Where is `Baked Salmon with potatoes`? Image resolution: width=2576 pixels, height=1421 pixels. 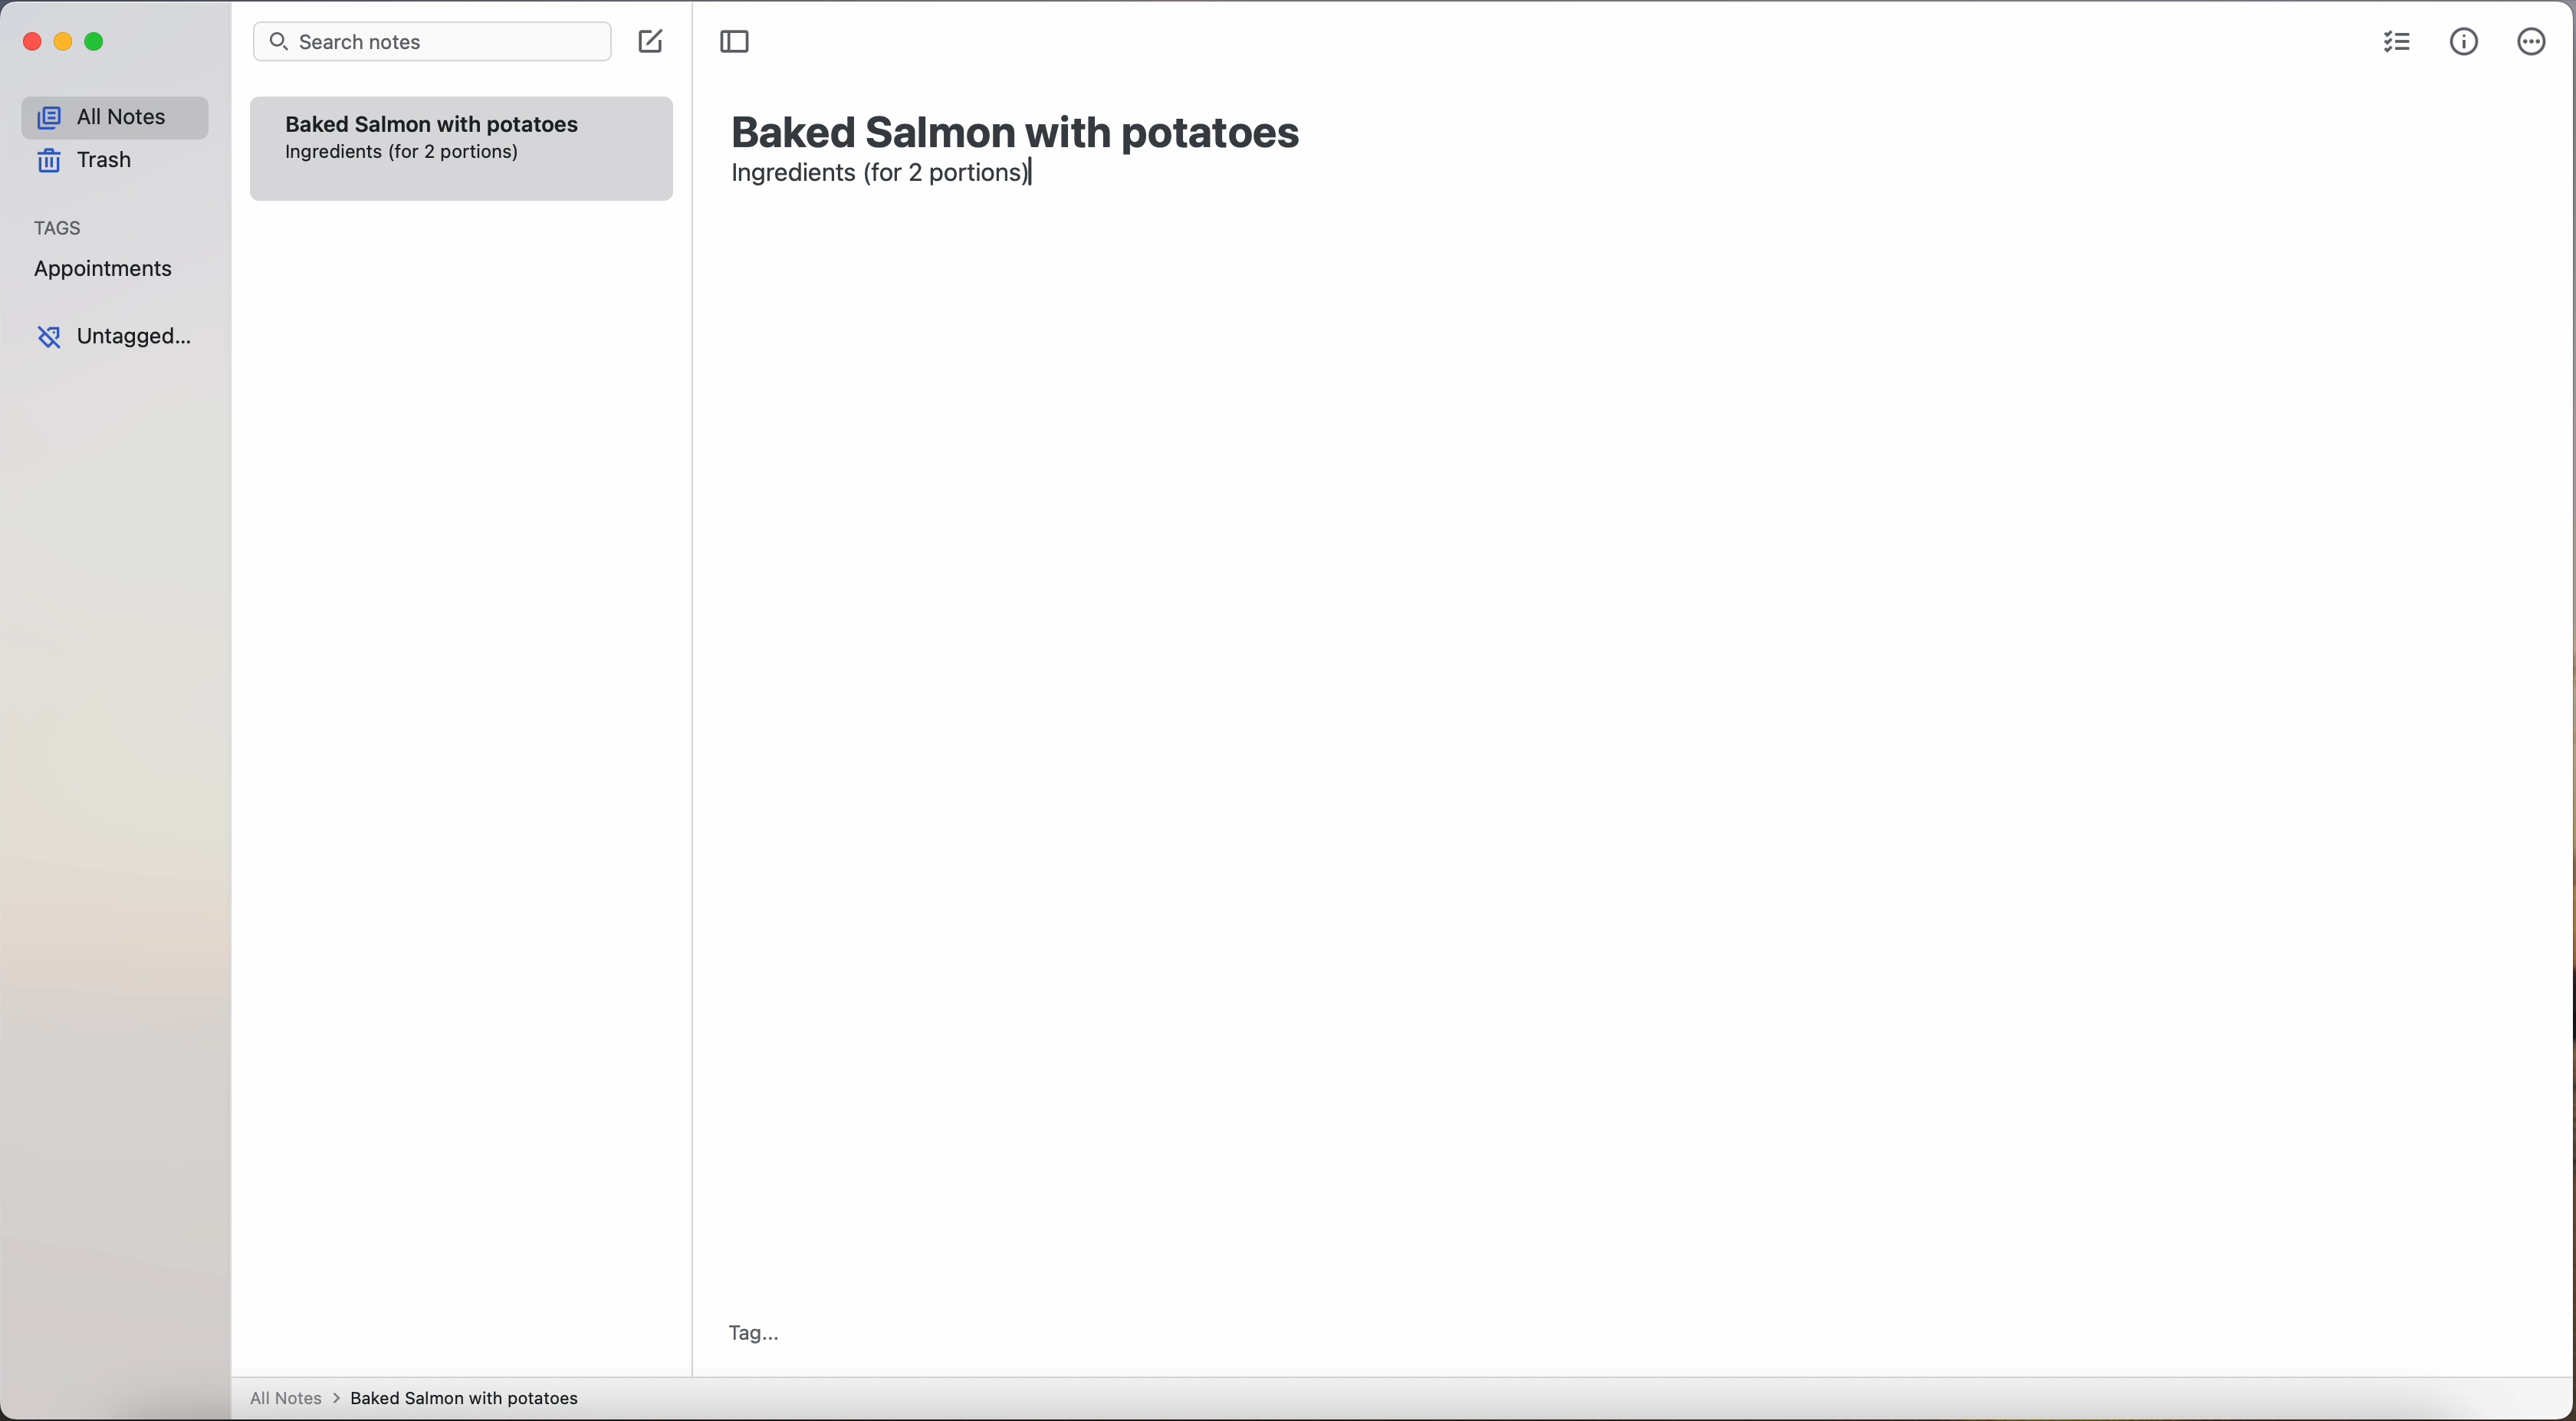
Baked Salmon with potatoes is located at coordinates (433, 120).